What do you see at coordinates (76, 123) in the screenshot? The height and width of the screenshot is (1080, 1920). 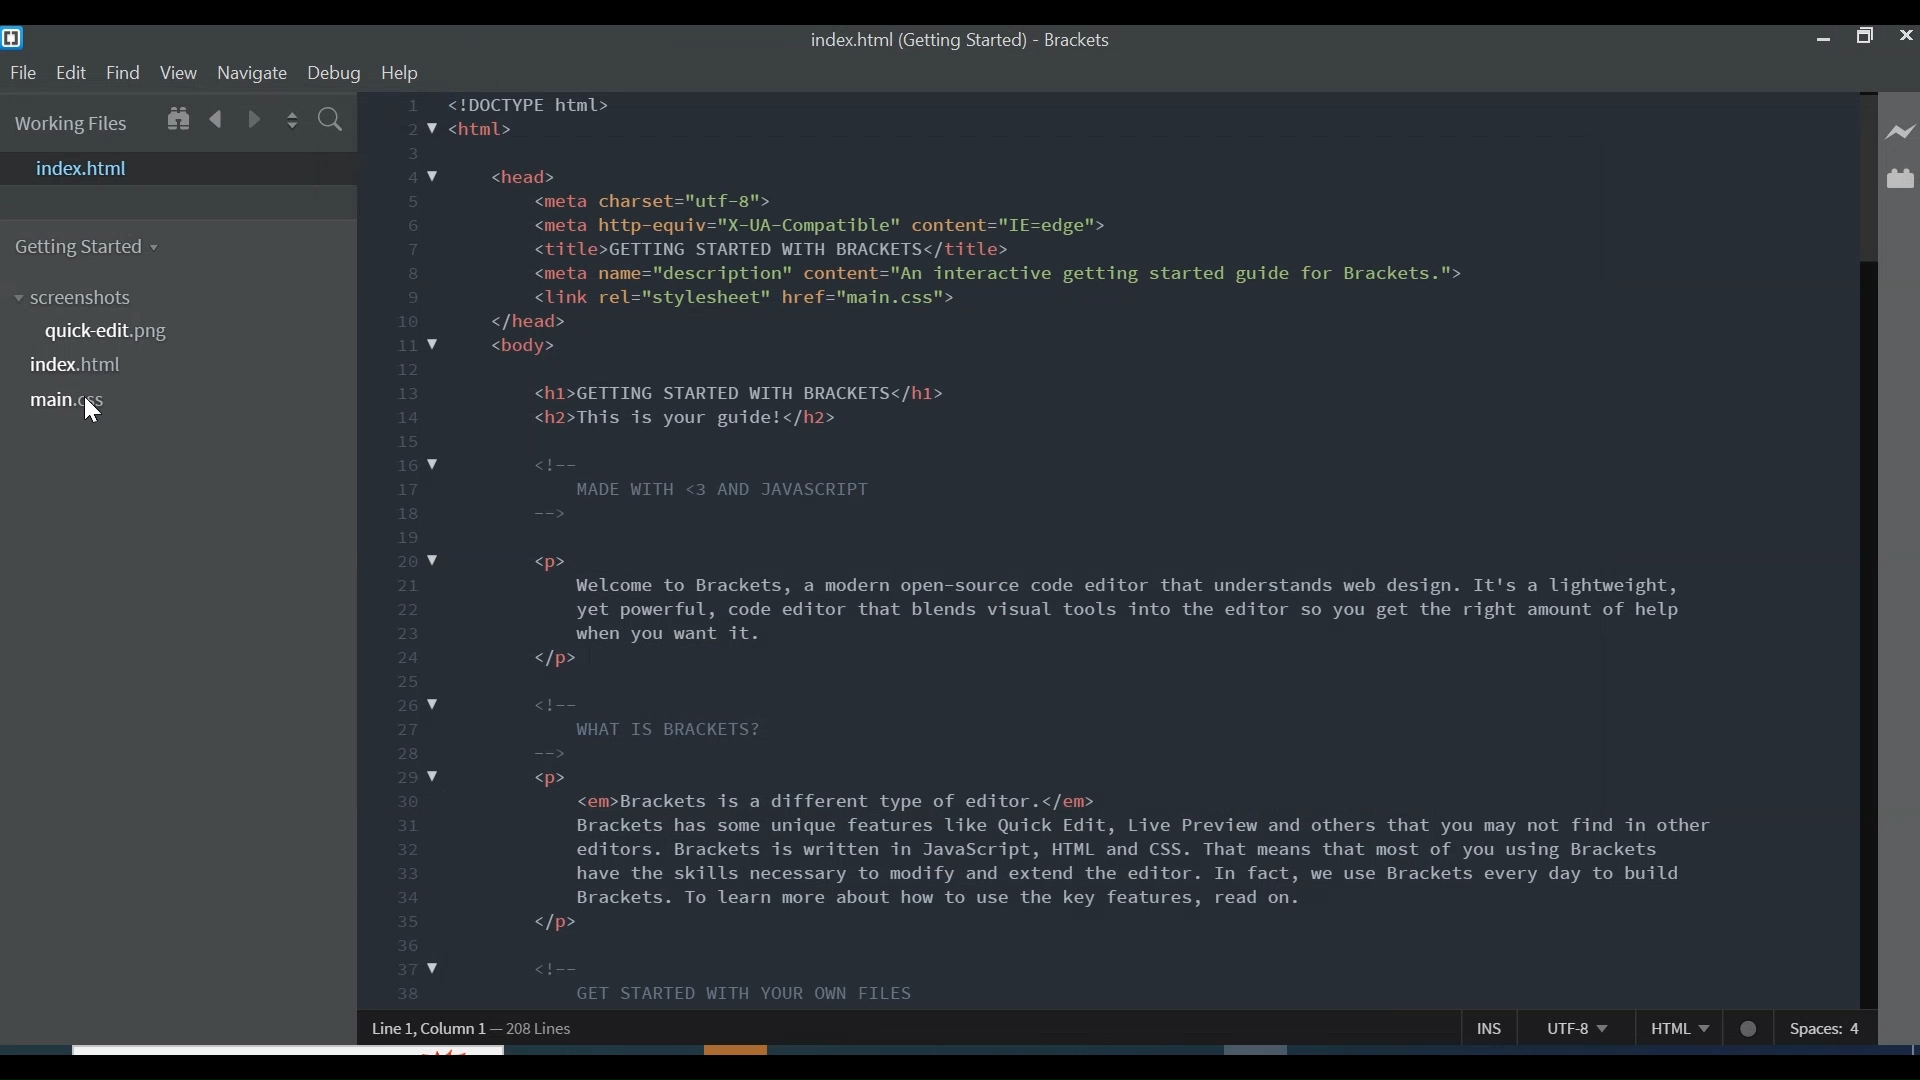 I see `Working Files` at bounding box center [76, 123].